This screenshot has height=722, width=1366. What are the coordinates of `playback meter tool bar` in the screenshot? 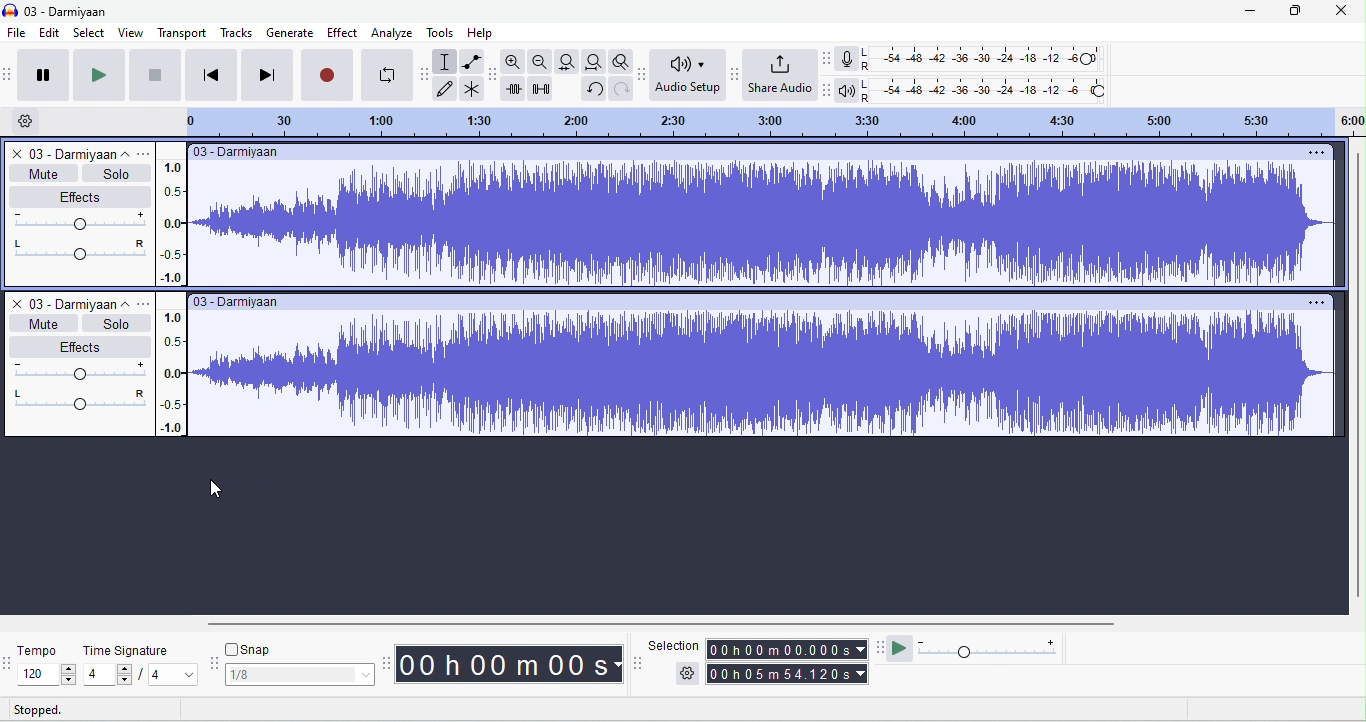 It's located at (826, 90).